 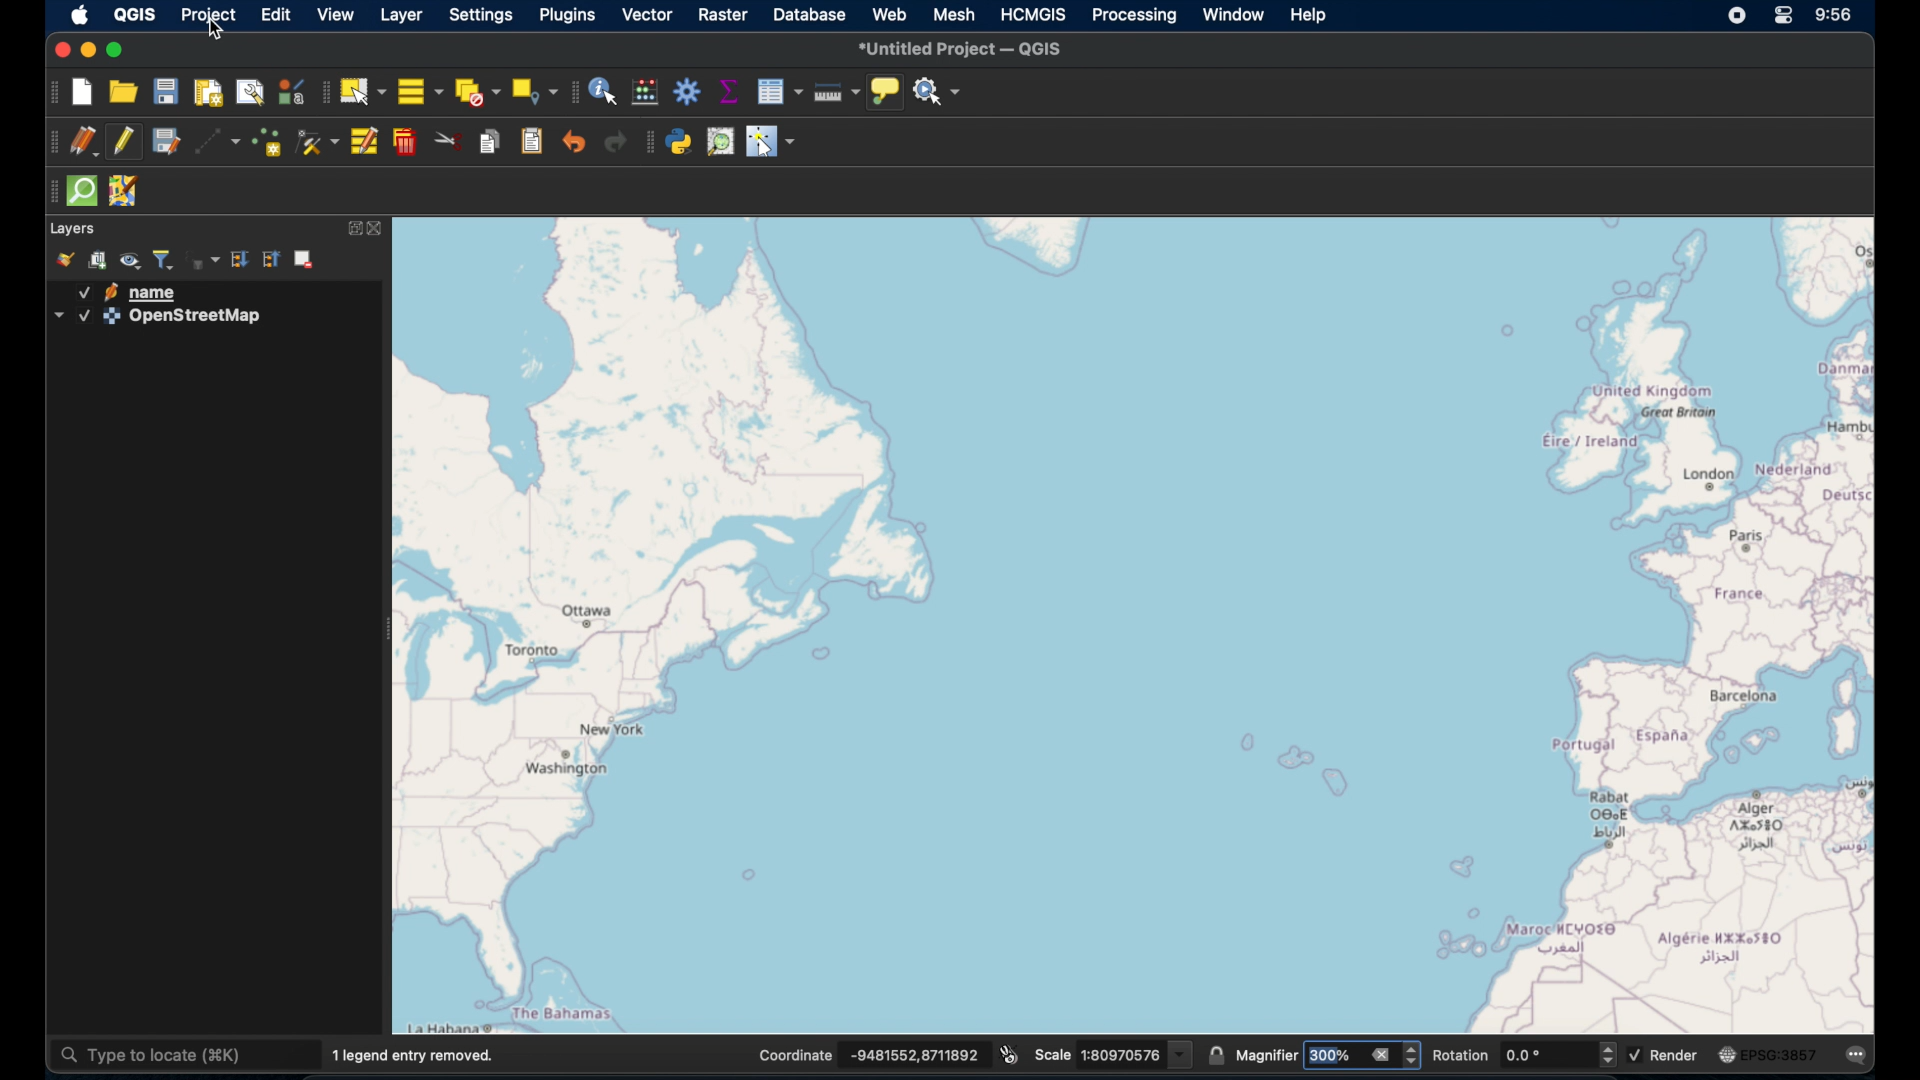 What do you see at coordinates (163, 259) in the screenshot?
I see `filter layer` at bounding box center [163, 259].